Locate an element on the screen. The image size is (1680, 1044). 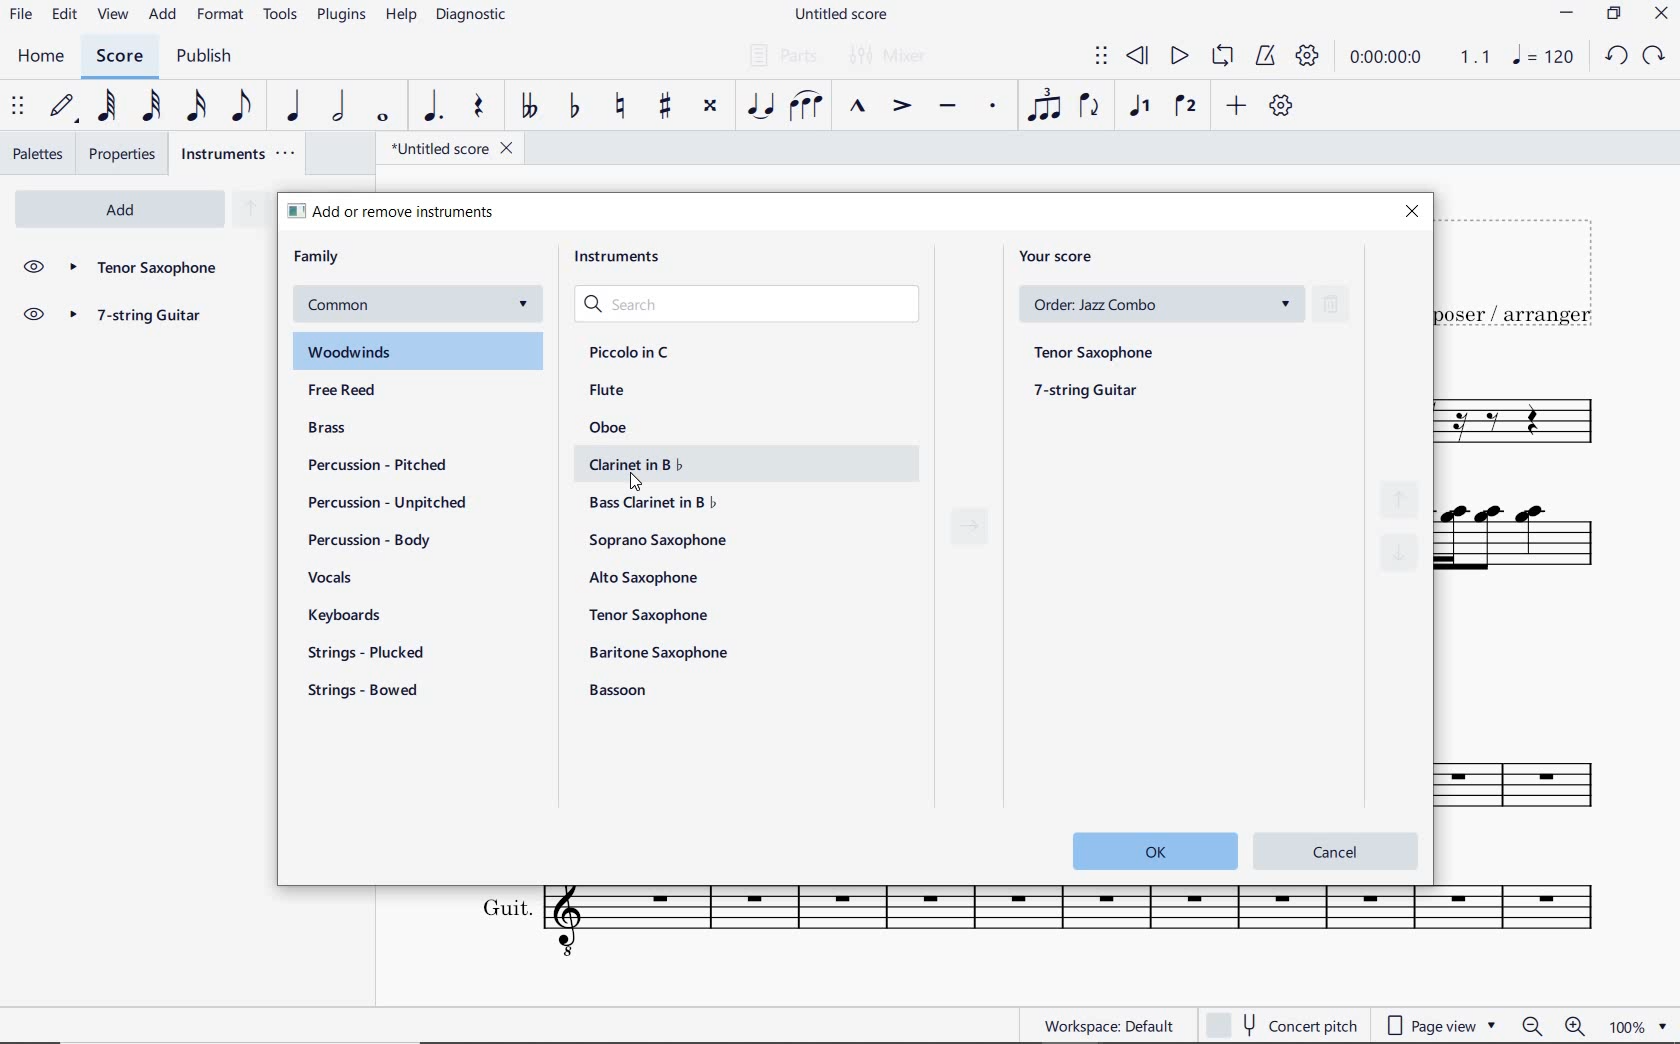
SELECT TO MOVE is located at coordinates (1102, 59).